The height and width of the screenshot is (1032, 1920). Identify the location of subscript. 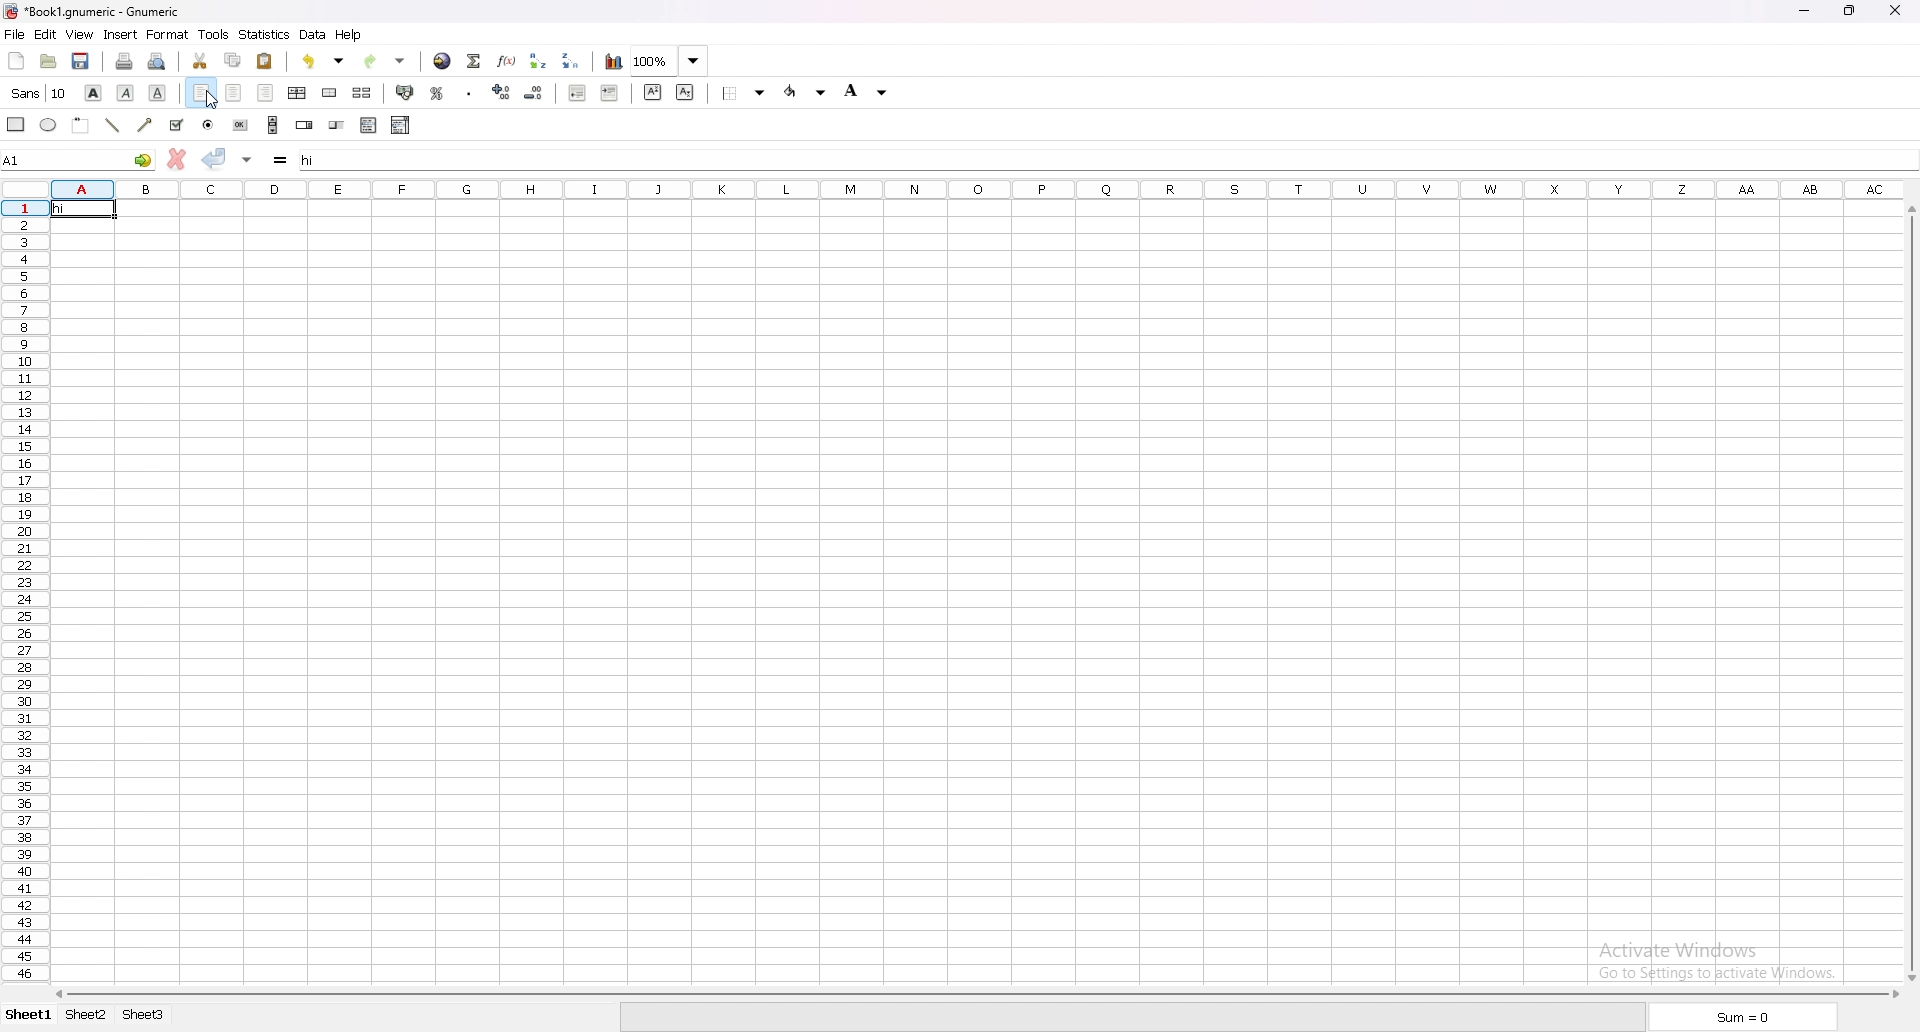
(686, 91).